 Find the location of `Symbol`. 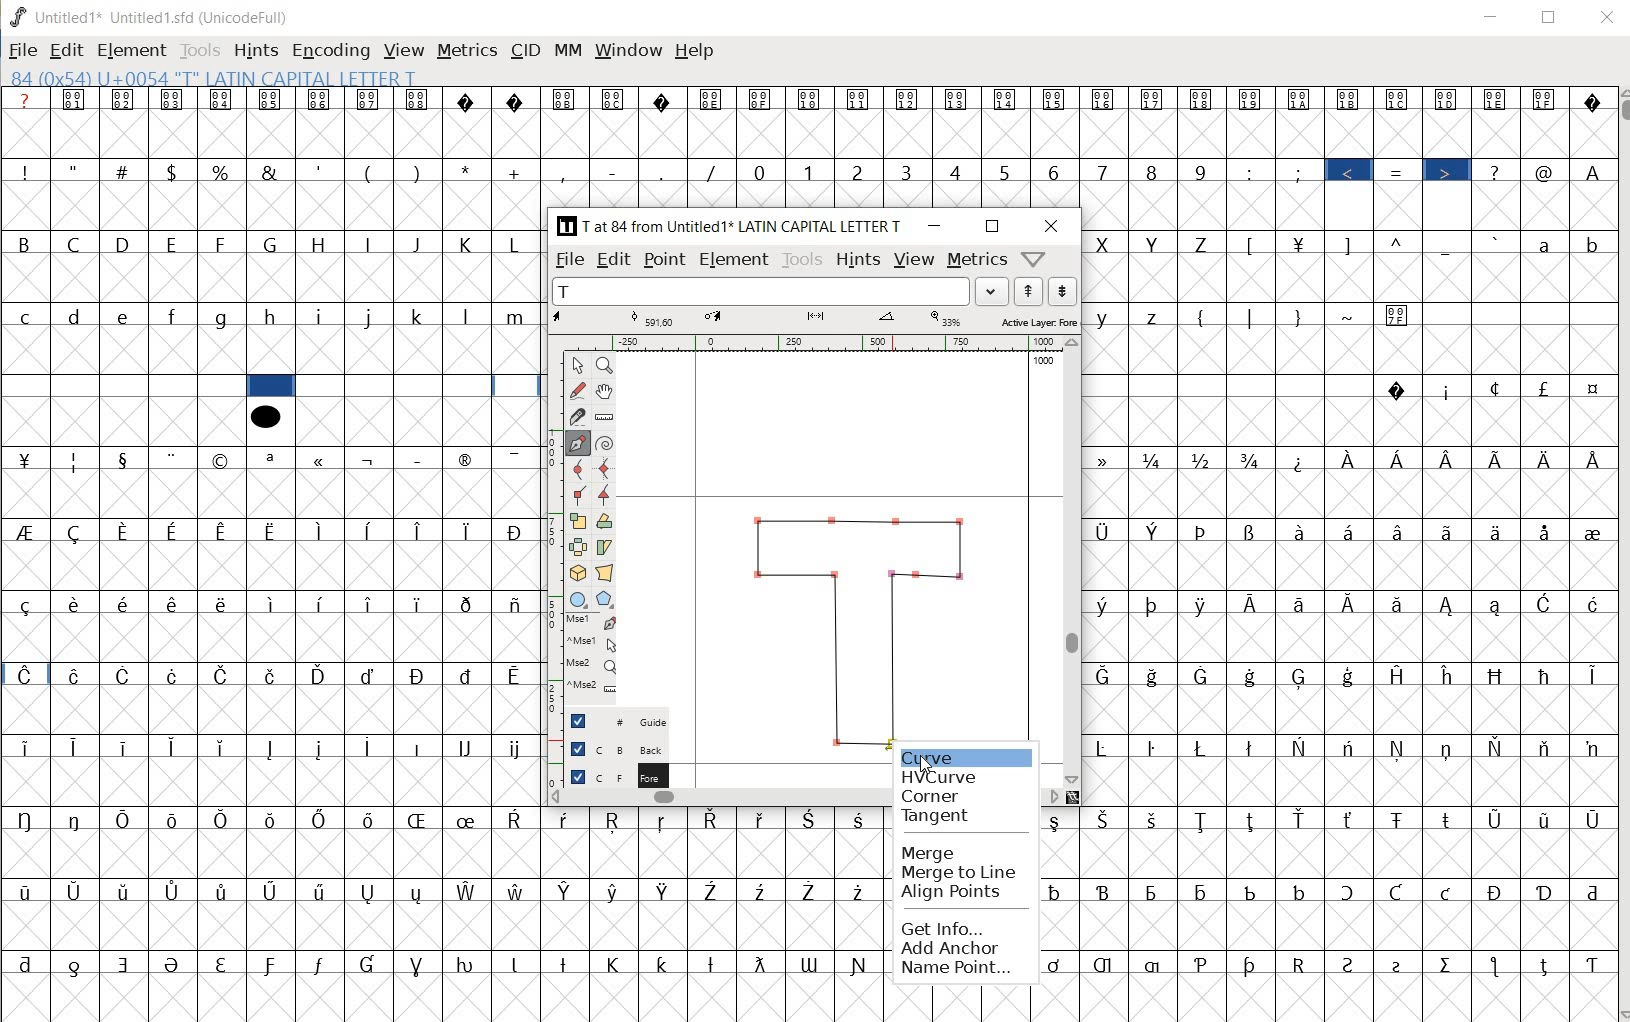

Symbol is located at coordinates (515, 603).